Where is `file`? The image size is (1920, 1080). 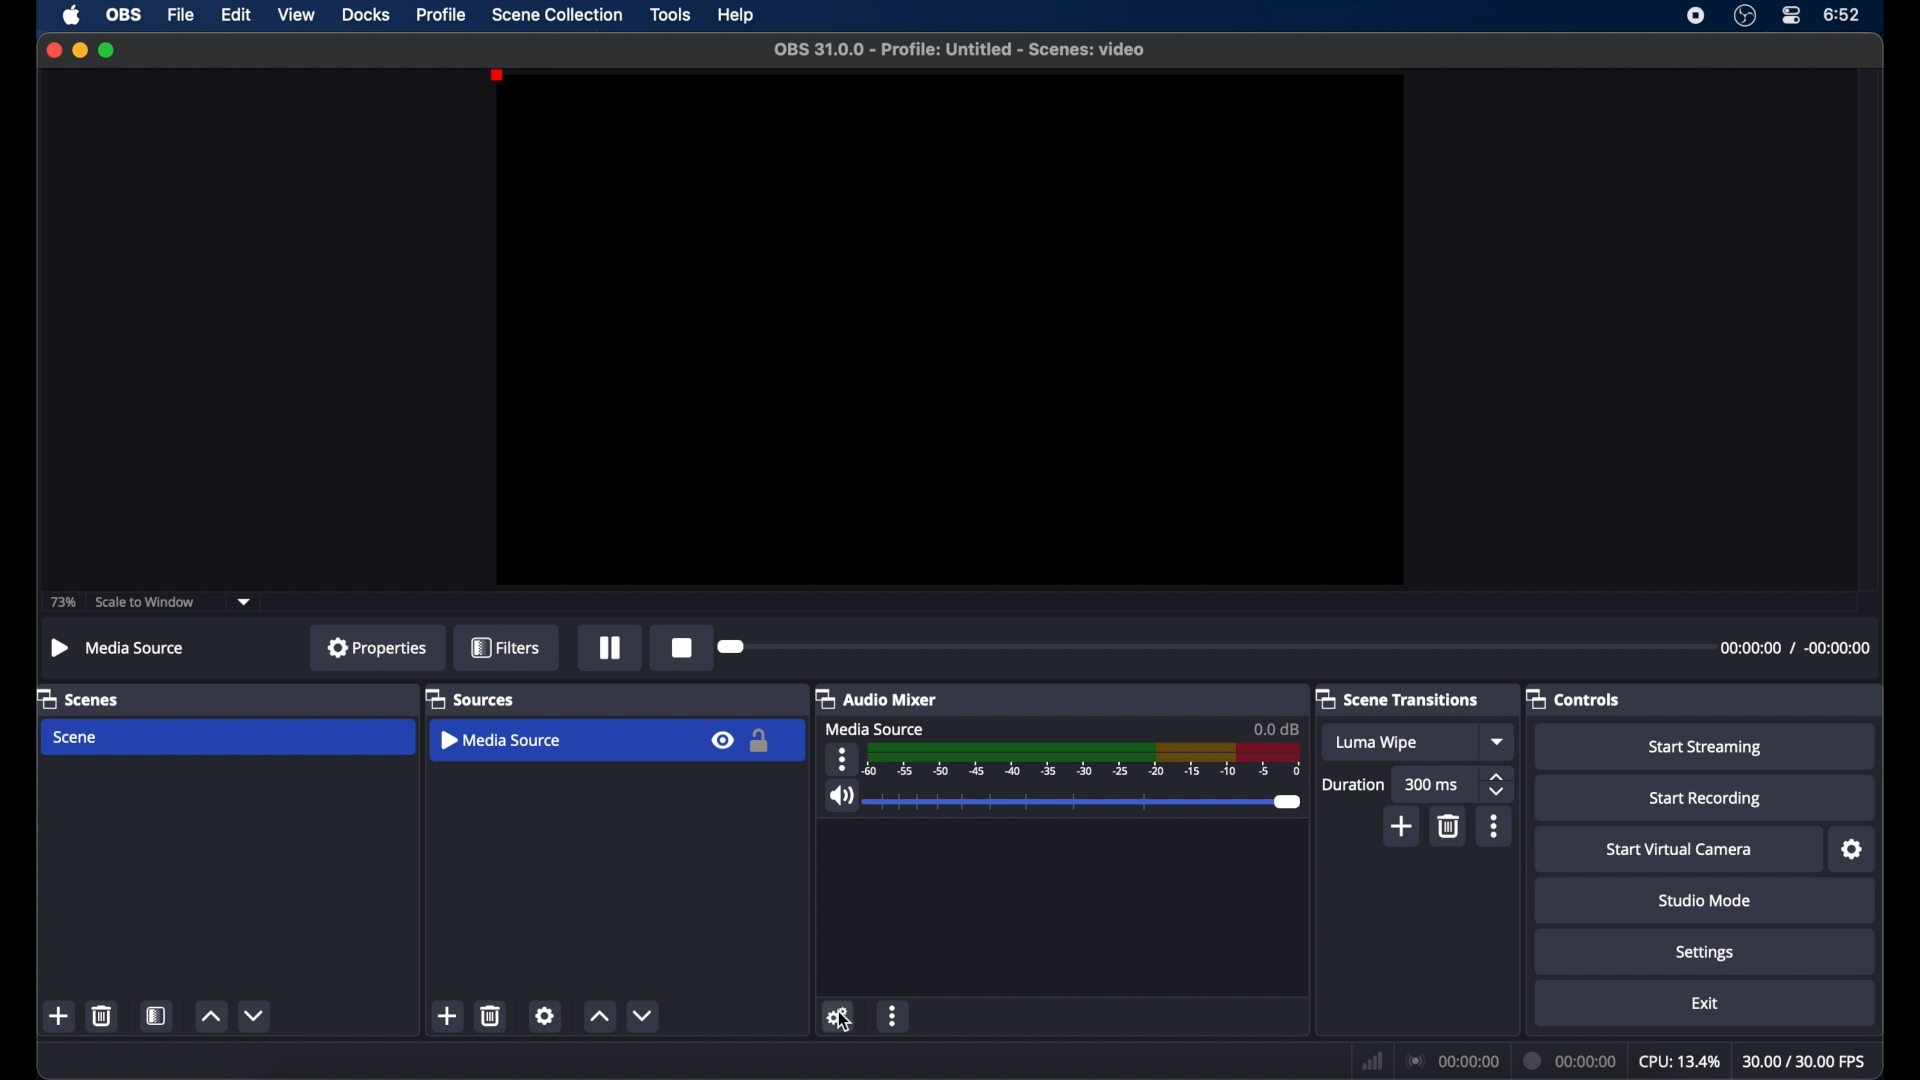
file is located at coordinates (180, 14).